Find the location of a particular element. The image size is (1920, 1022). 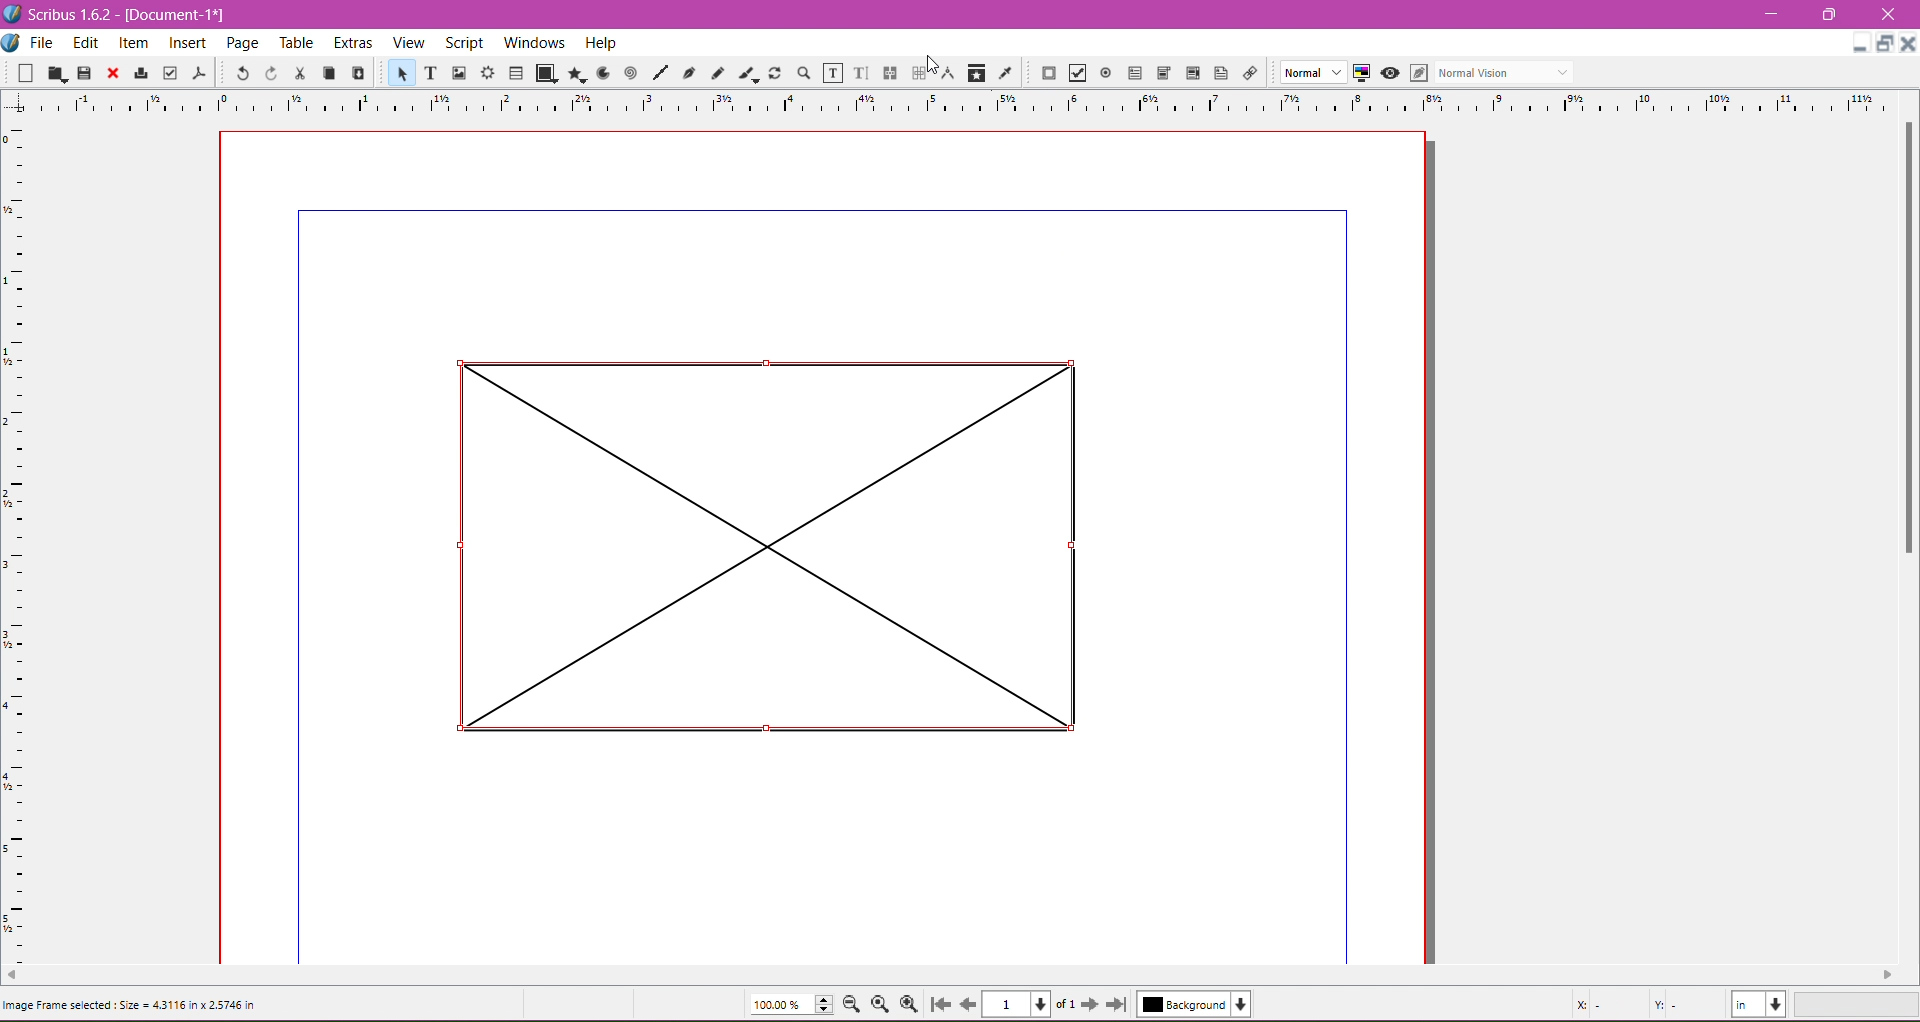

Vertical Scroll Bar is located at coordinates (1904, 337).